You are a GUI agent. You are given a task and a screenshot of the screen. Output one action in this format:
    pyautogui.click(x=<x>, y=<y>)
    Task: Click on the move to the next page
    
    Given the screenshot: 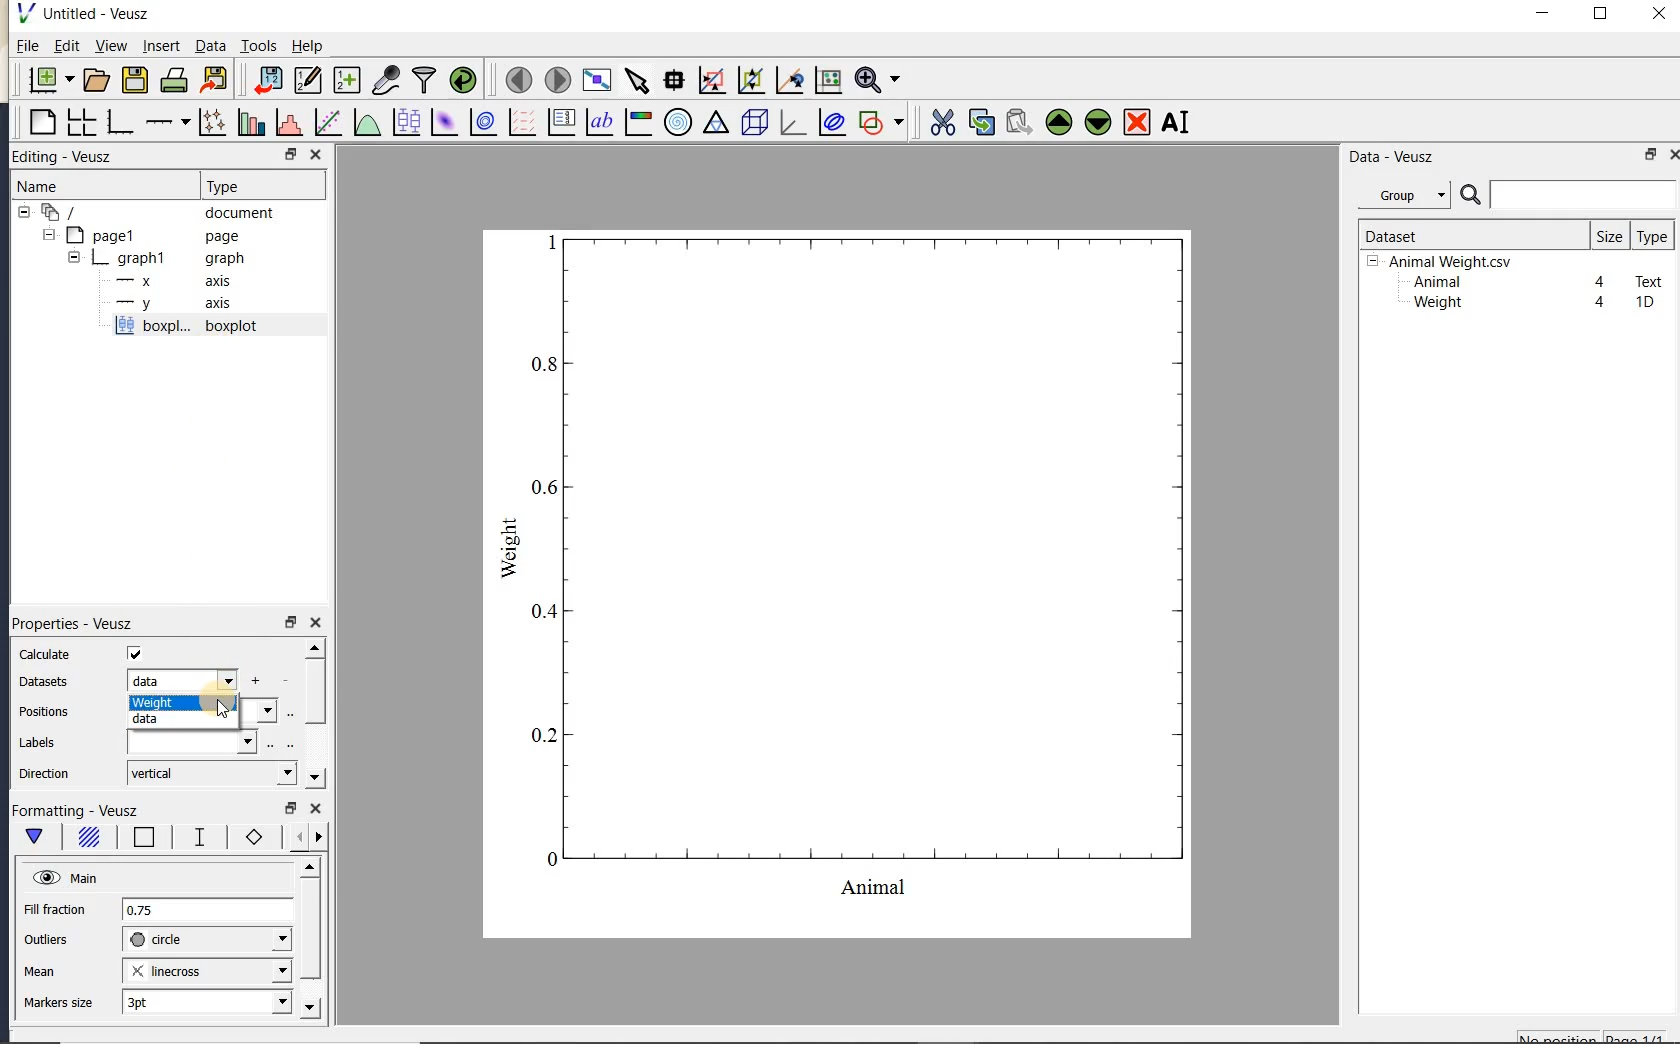 What is the action you would take?
    pyautogui.click(x=556, y=78)
    